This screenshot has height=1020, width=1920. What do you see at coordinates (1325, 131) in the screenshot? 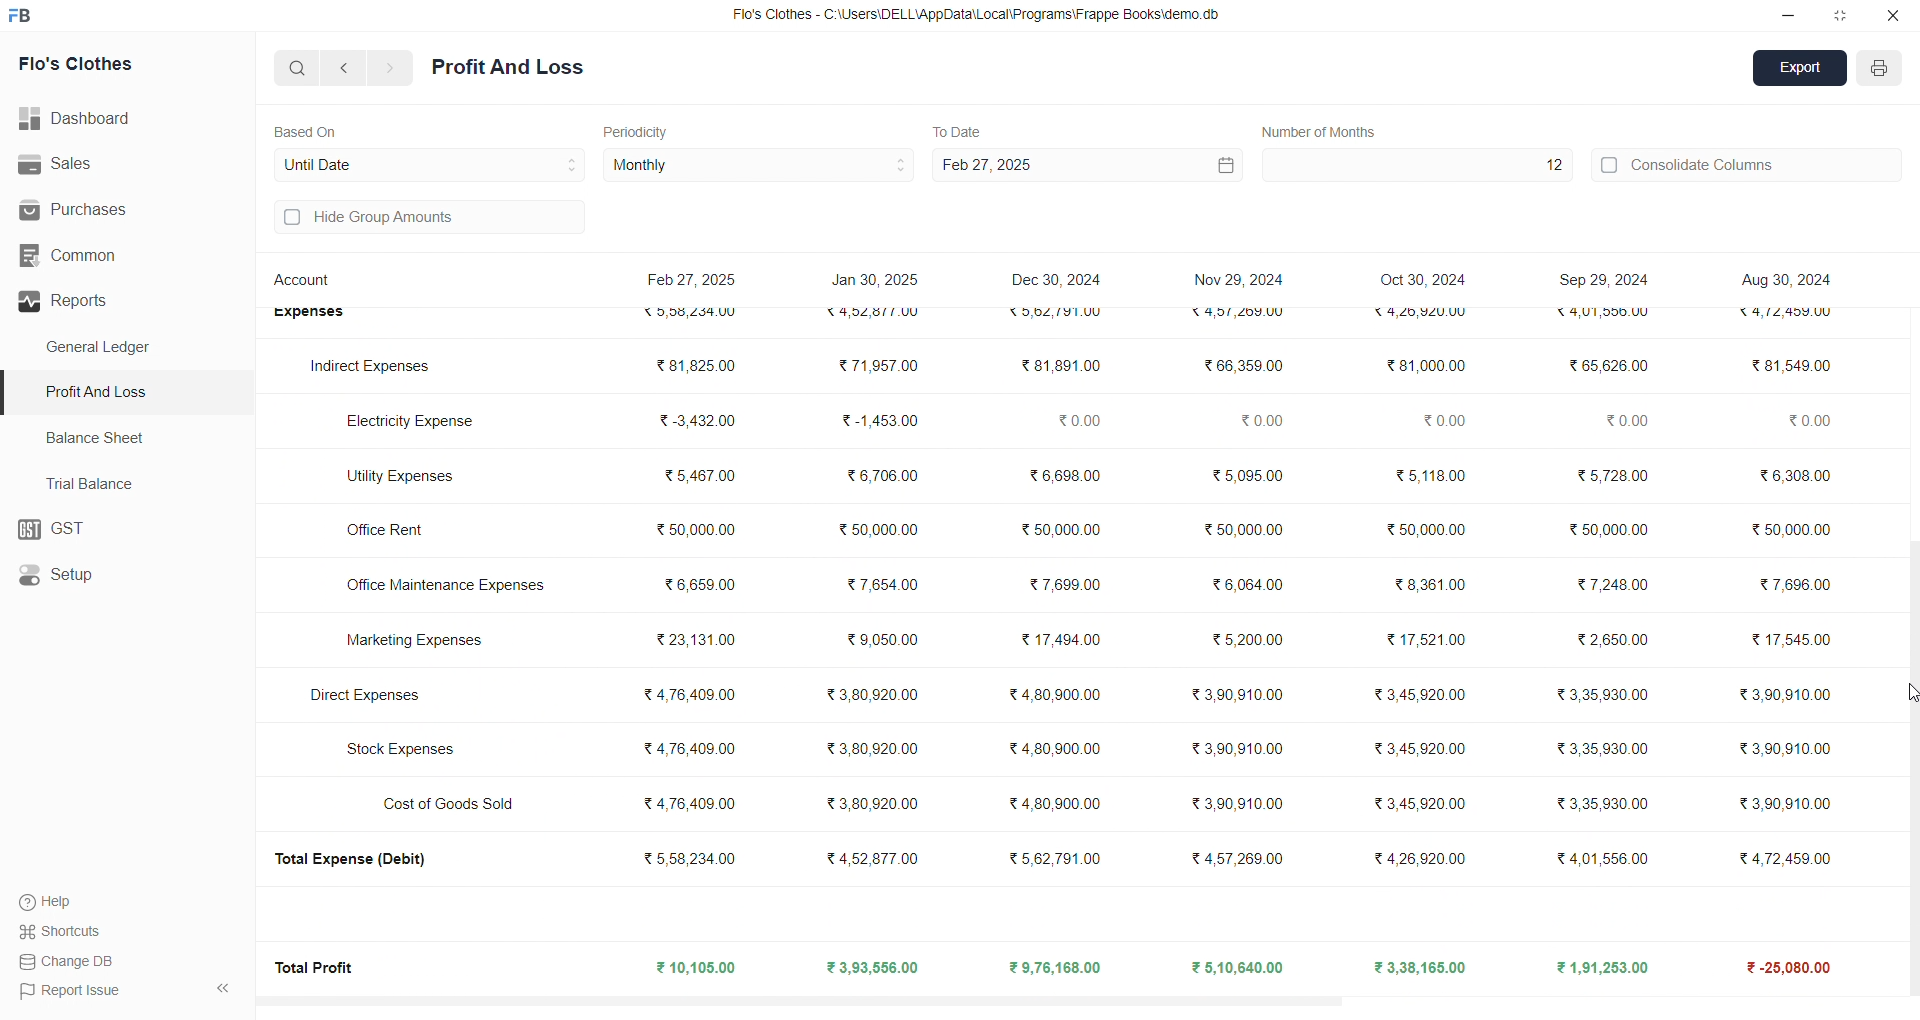
I see `Number of Quarters` at bounding box center [1325, 131].